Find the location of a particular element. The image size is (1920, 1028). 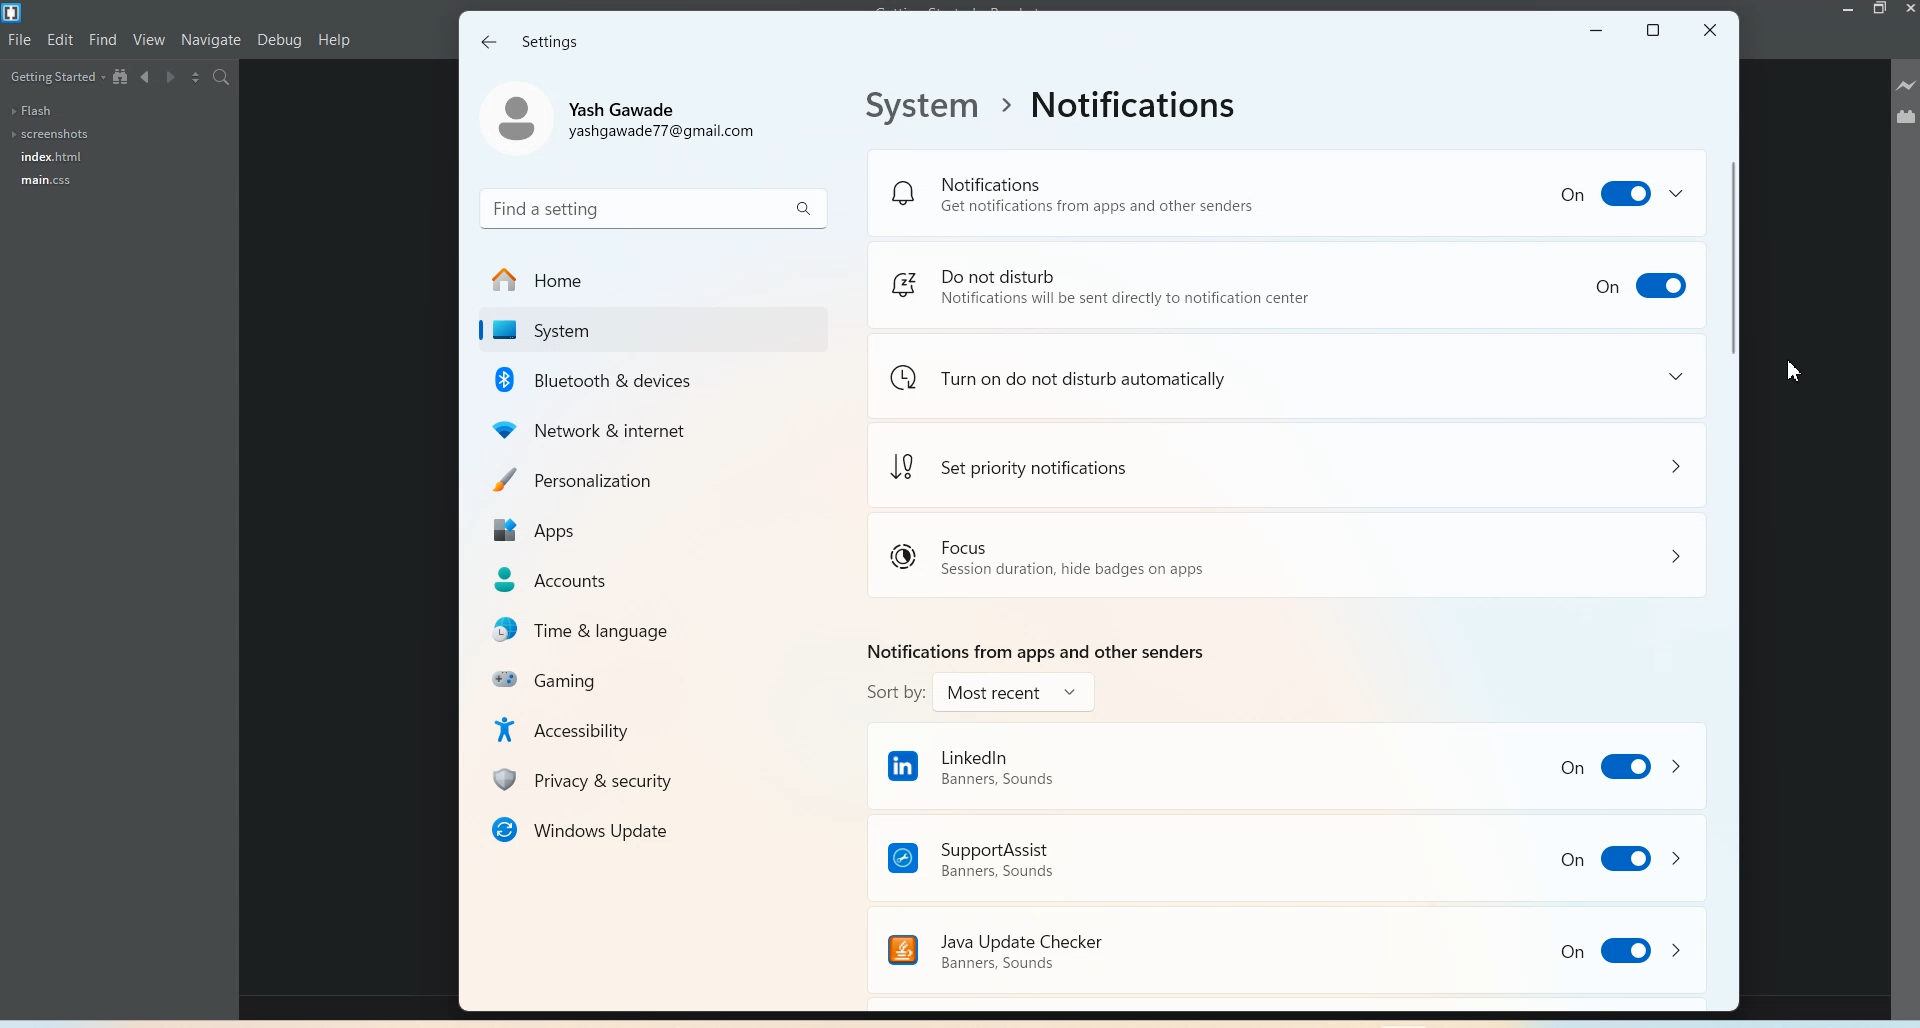

File Path address is located at coordinates (1058, 108).